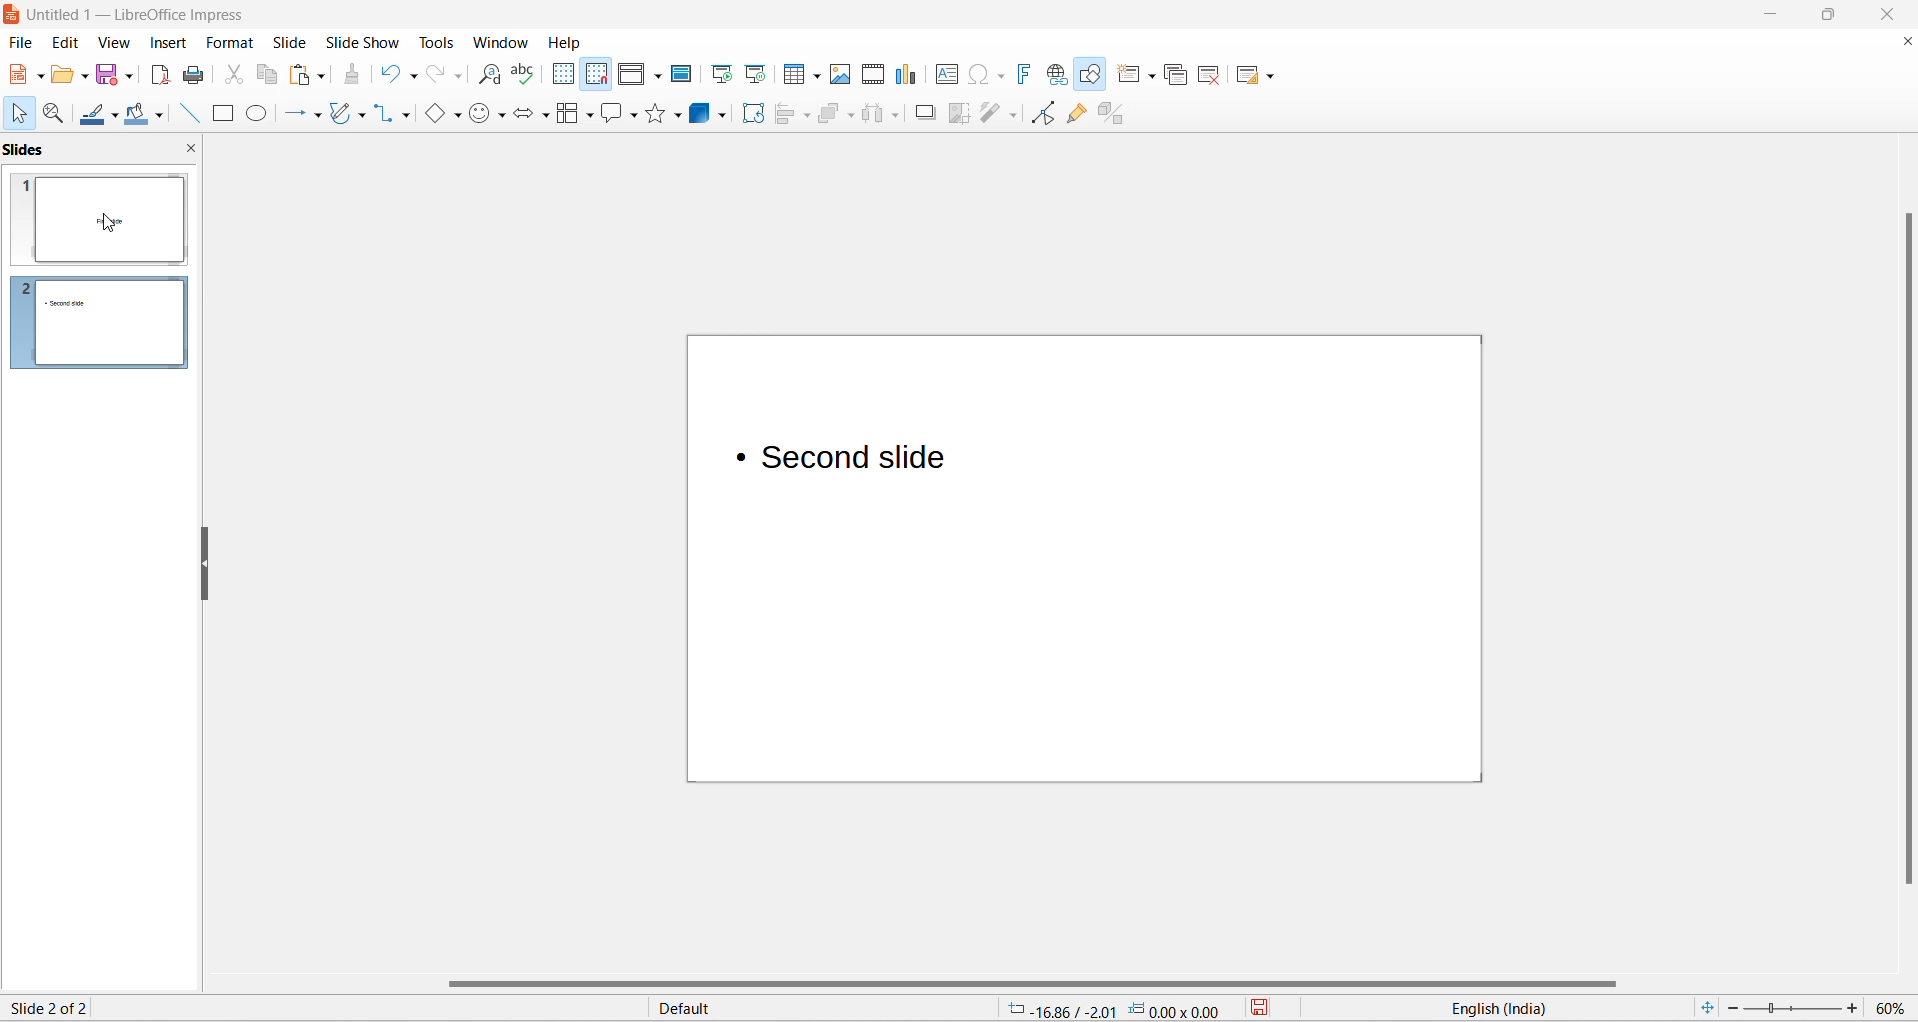 The image size is (1918, 1022). What do you see at coordinates (111, 322) in the screenshot?
I see `slides and slide number` at bounding box center [111, 322].